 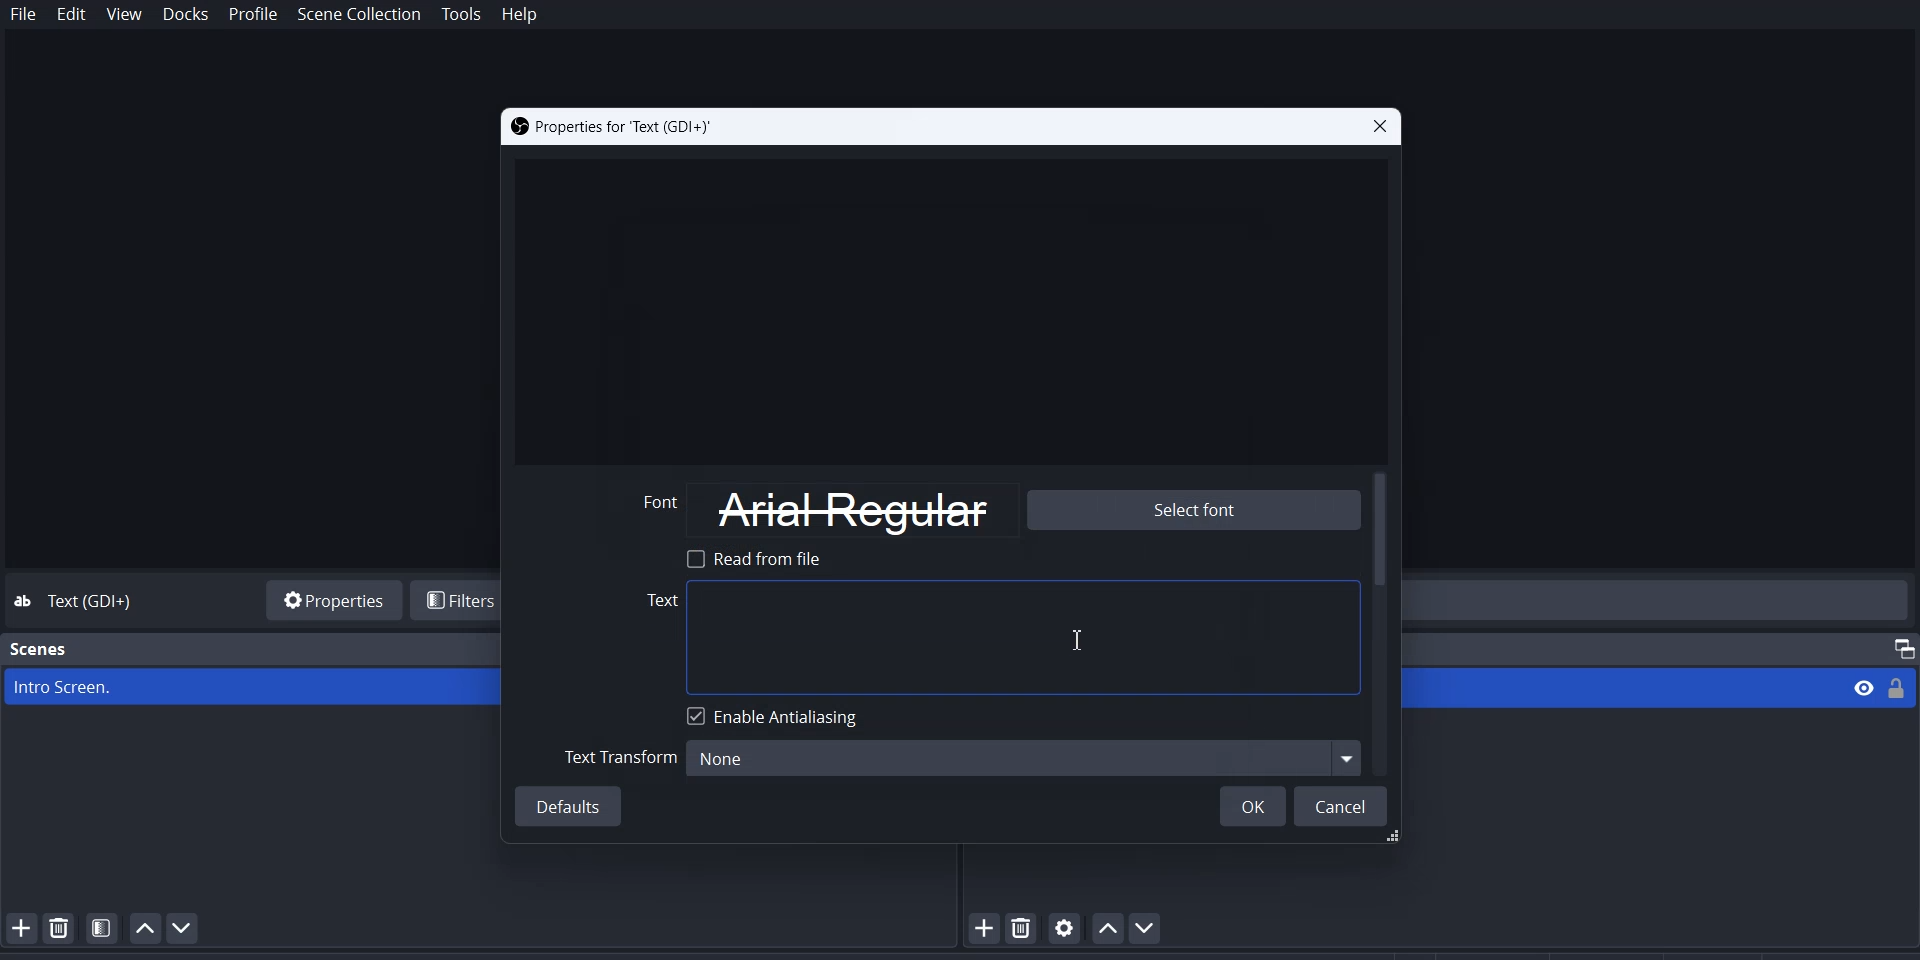 What do you see at coordinates (60, 927) in the screenshot?
I see `Remove Selected Scene` at bounding box center [60, 927].